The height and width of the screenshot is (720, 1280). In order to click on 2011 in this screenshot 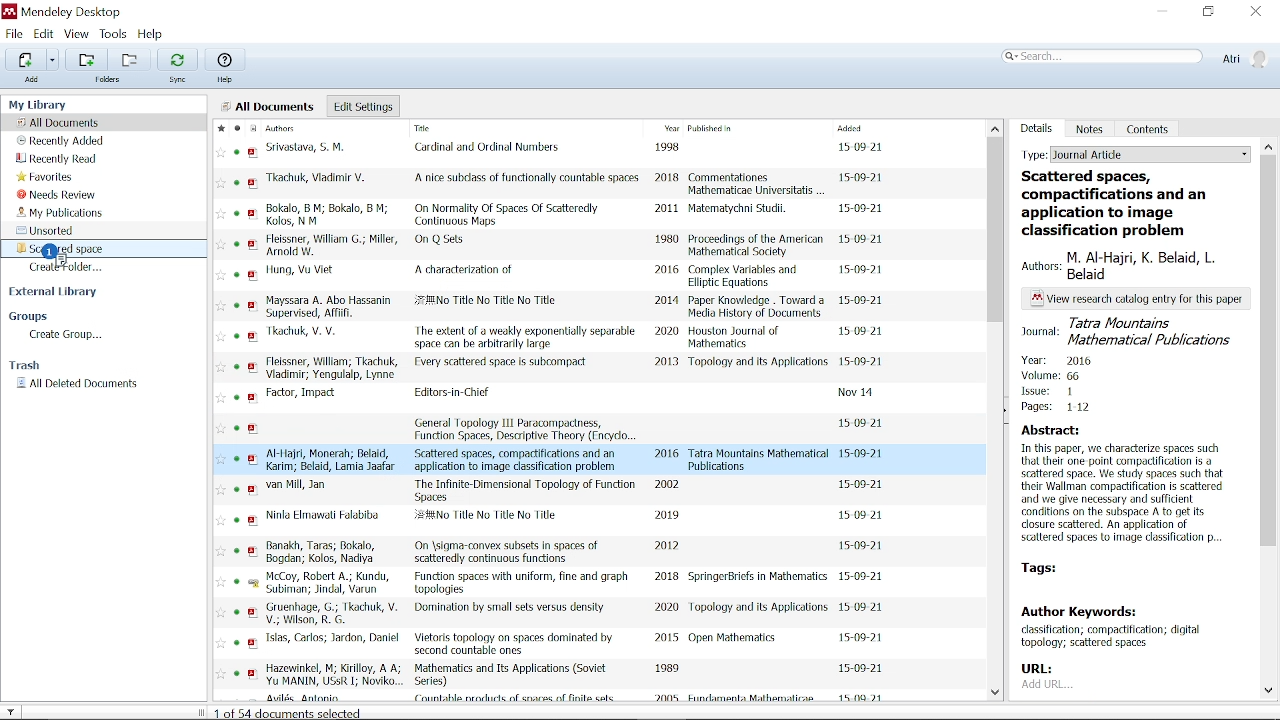, I will do `click(666, 208)`.